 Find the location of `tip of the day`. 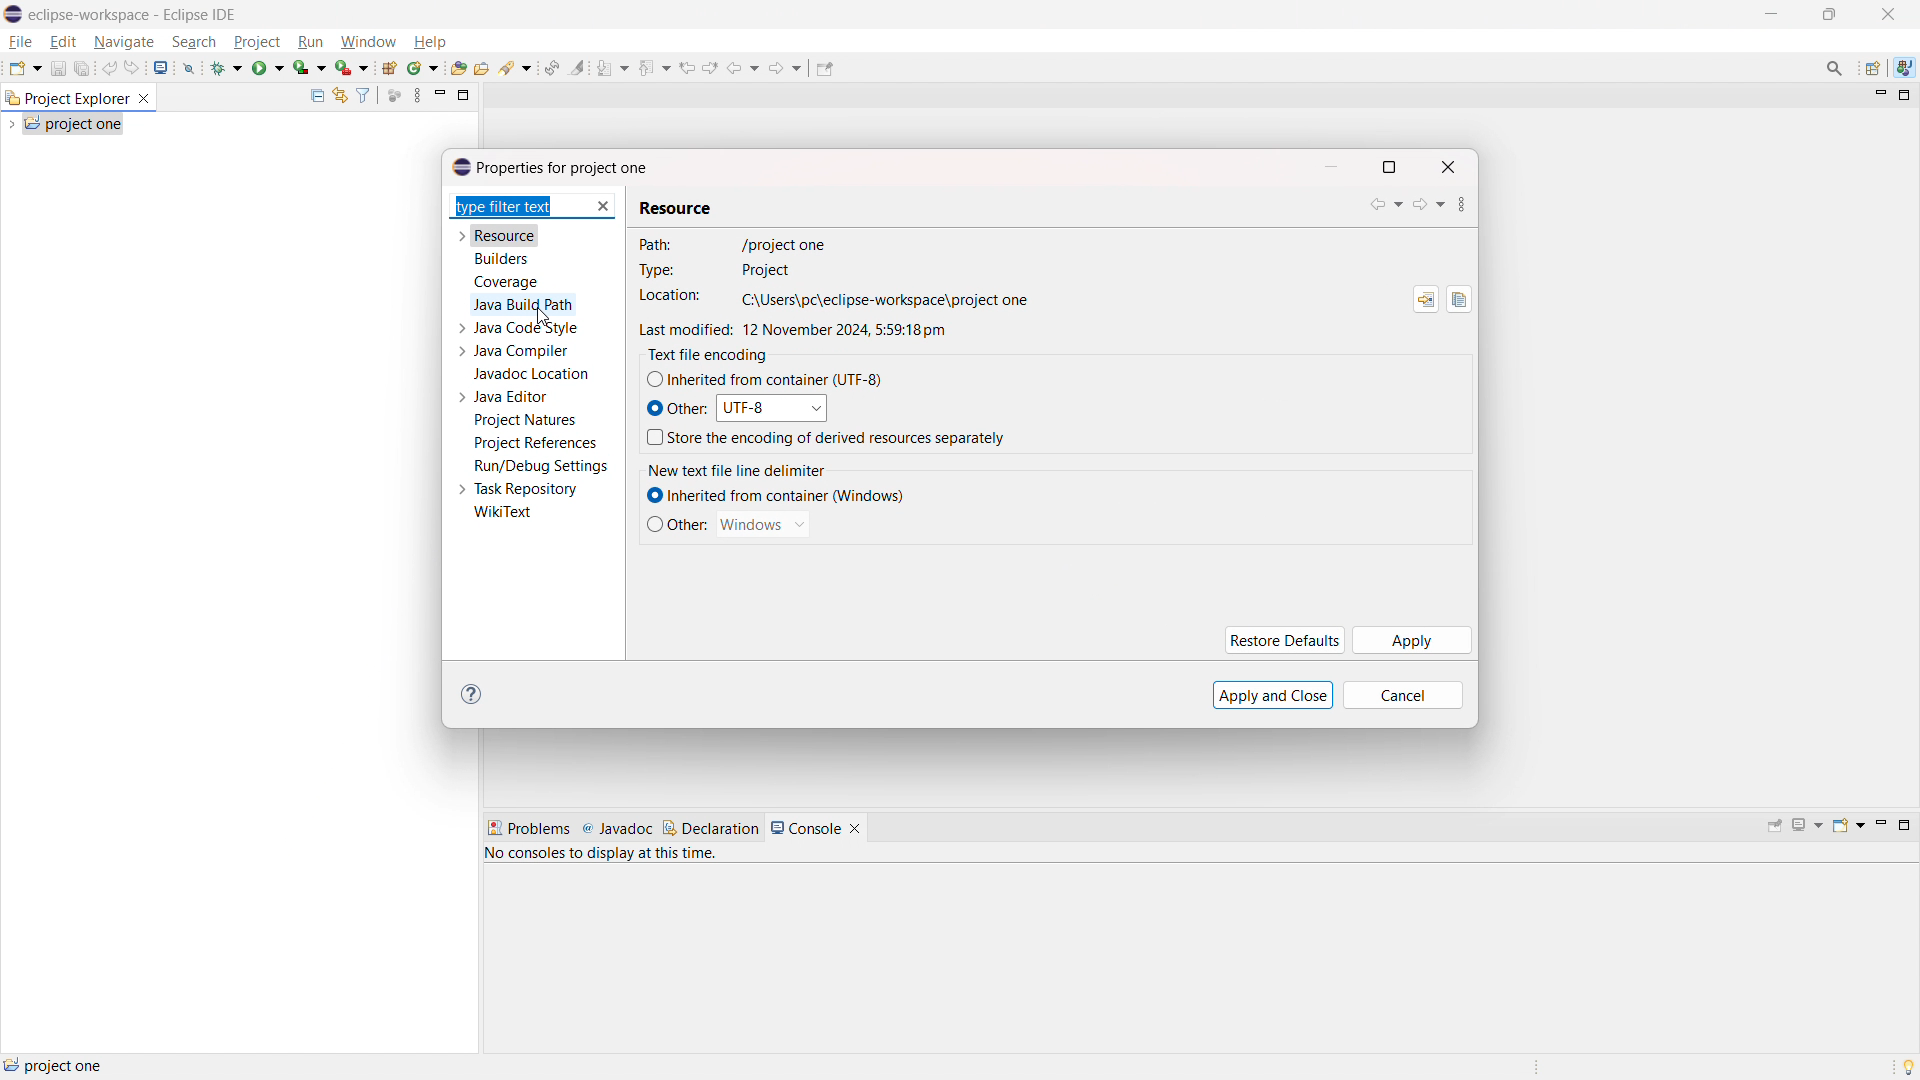

tip of the day is located at coordinates (1908, 1066).